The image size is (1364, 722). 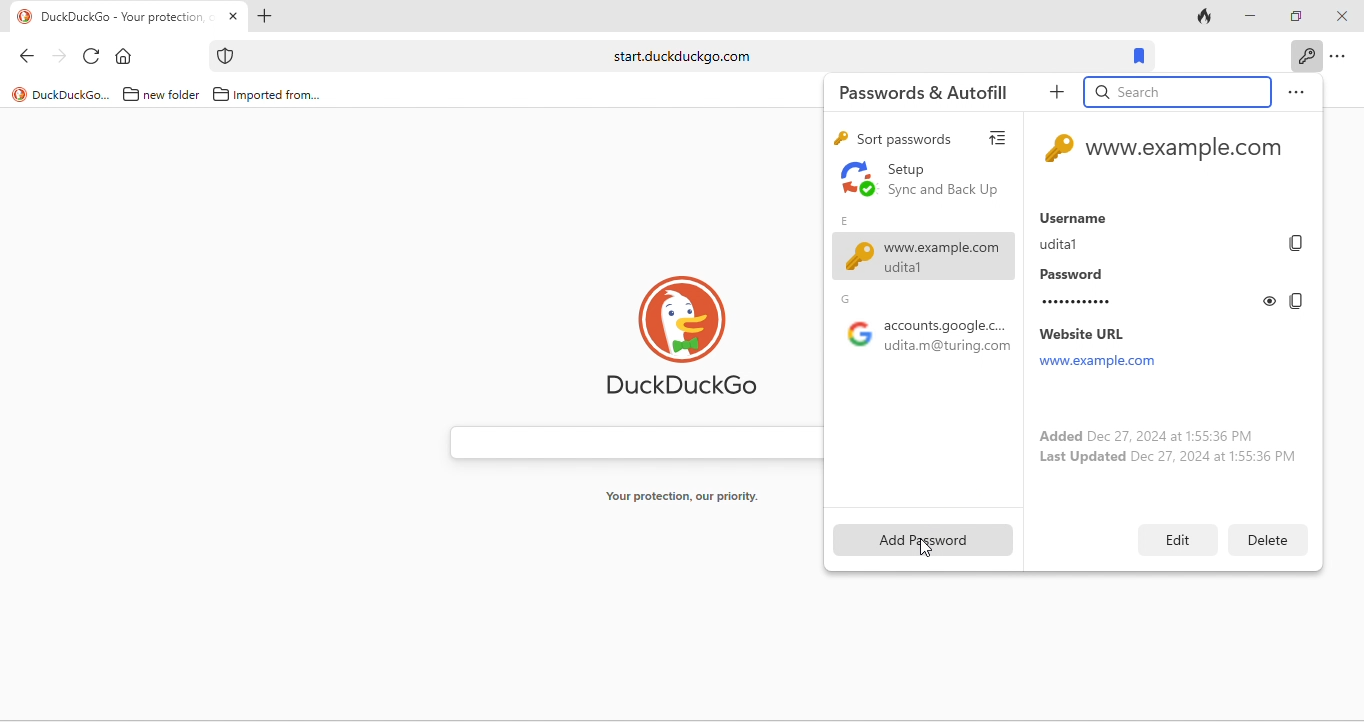 What do you see at coordinates (267, 16) in the screenshot?
I see `add new tab` at bounding box center [267, 16].